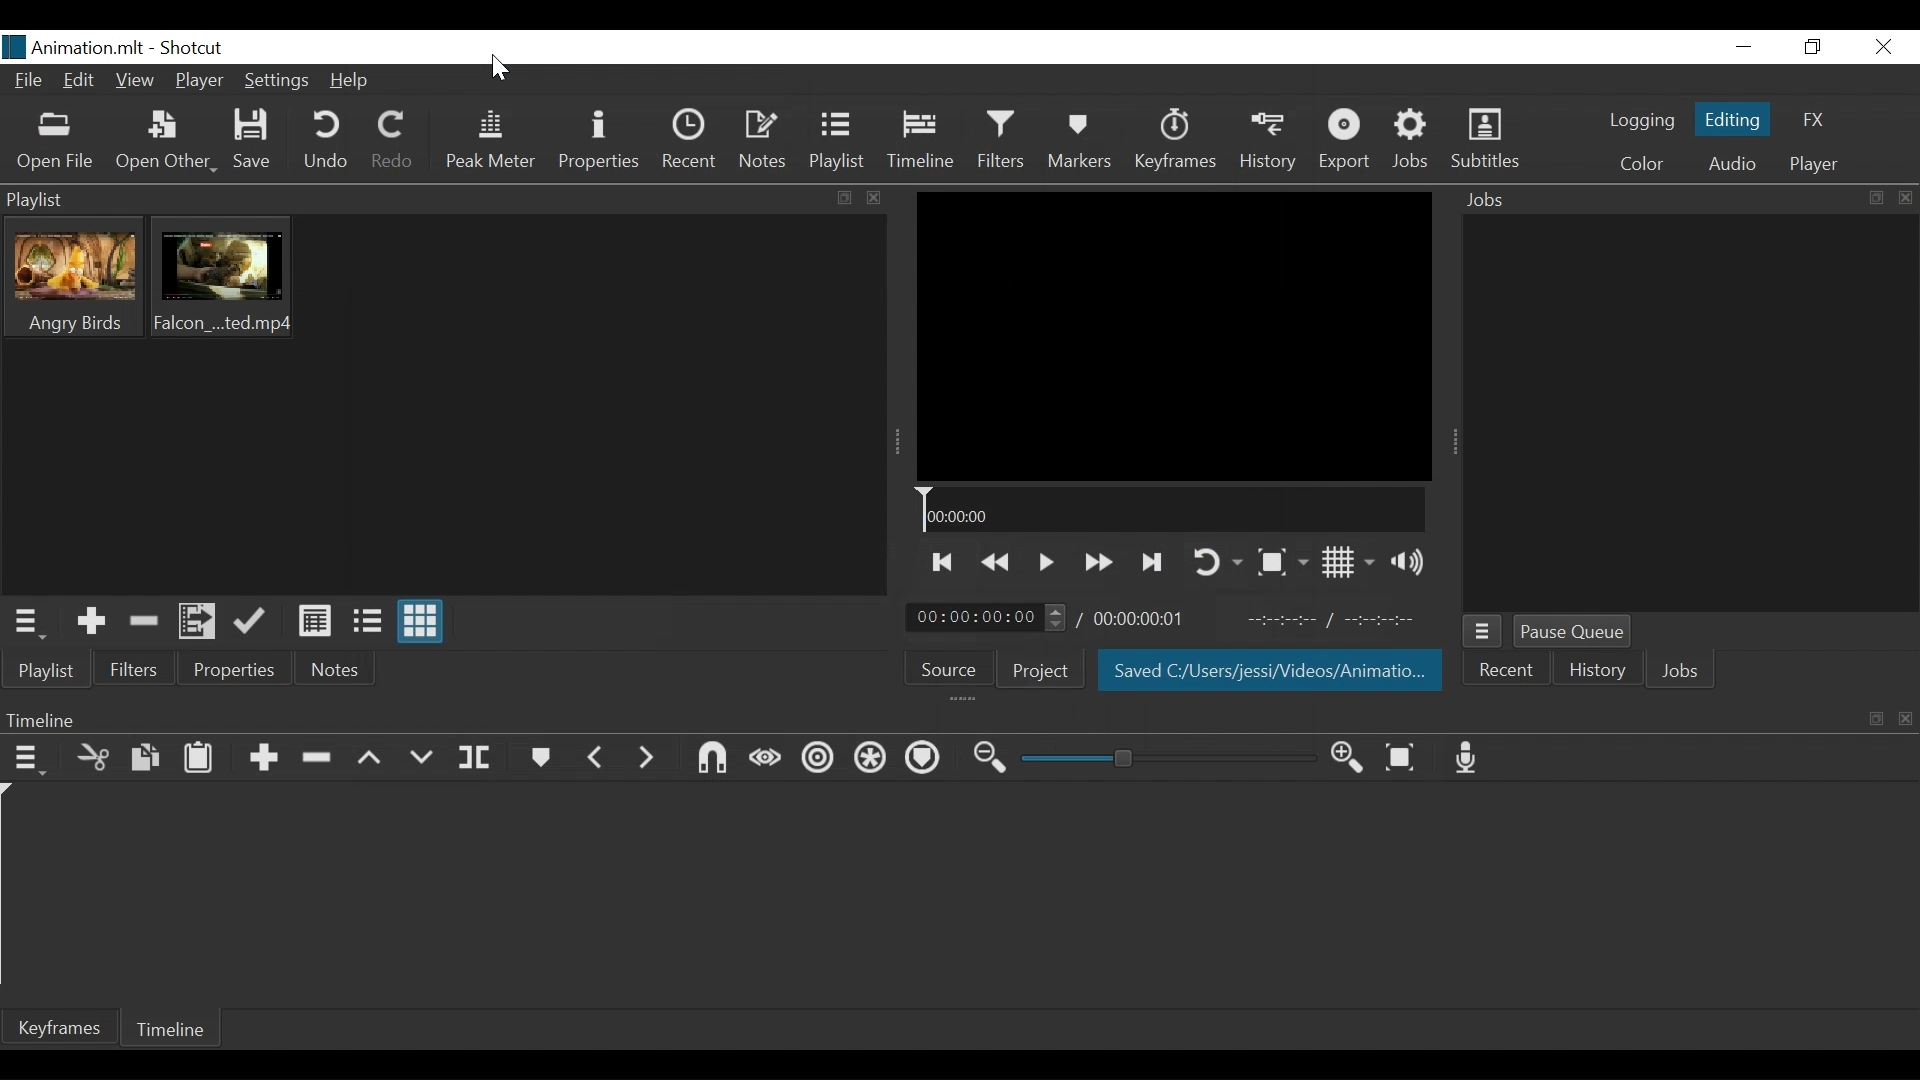 The width and height of the screenshot is (1920, 1080). I want to click on Play forward quickly, so click(1097, 562).